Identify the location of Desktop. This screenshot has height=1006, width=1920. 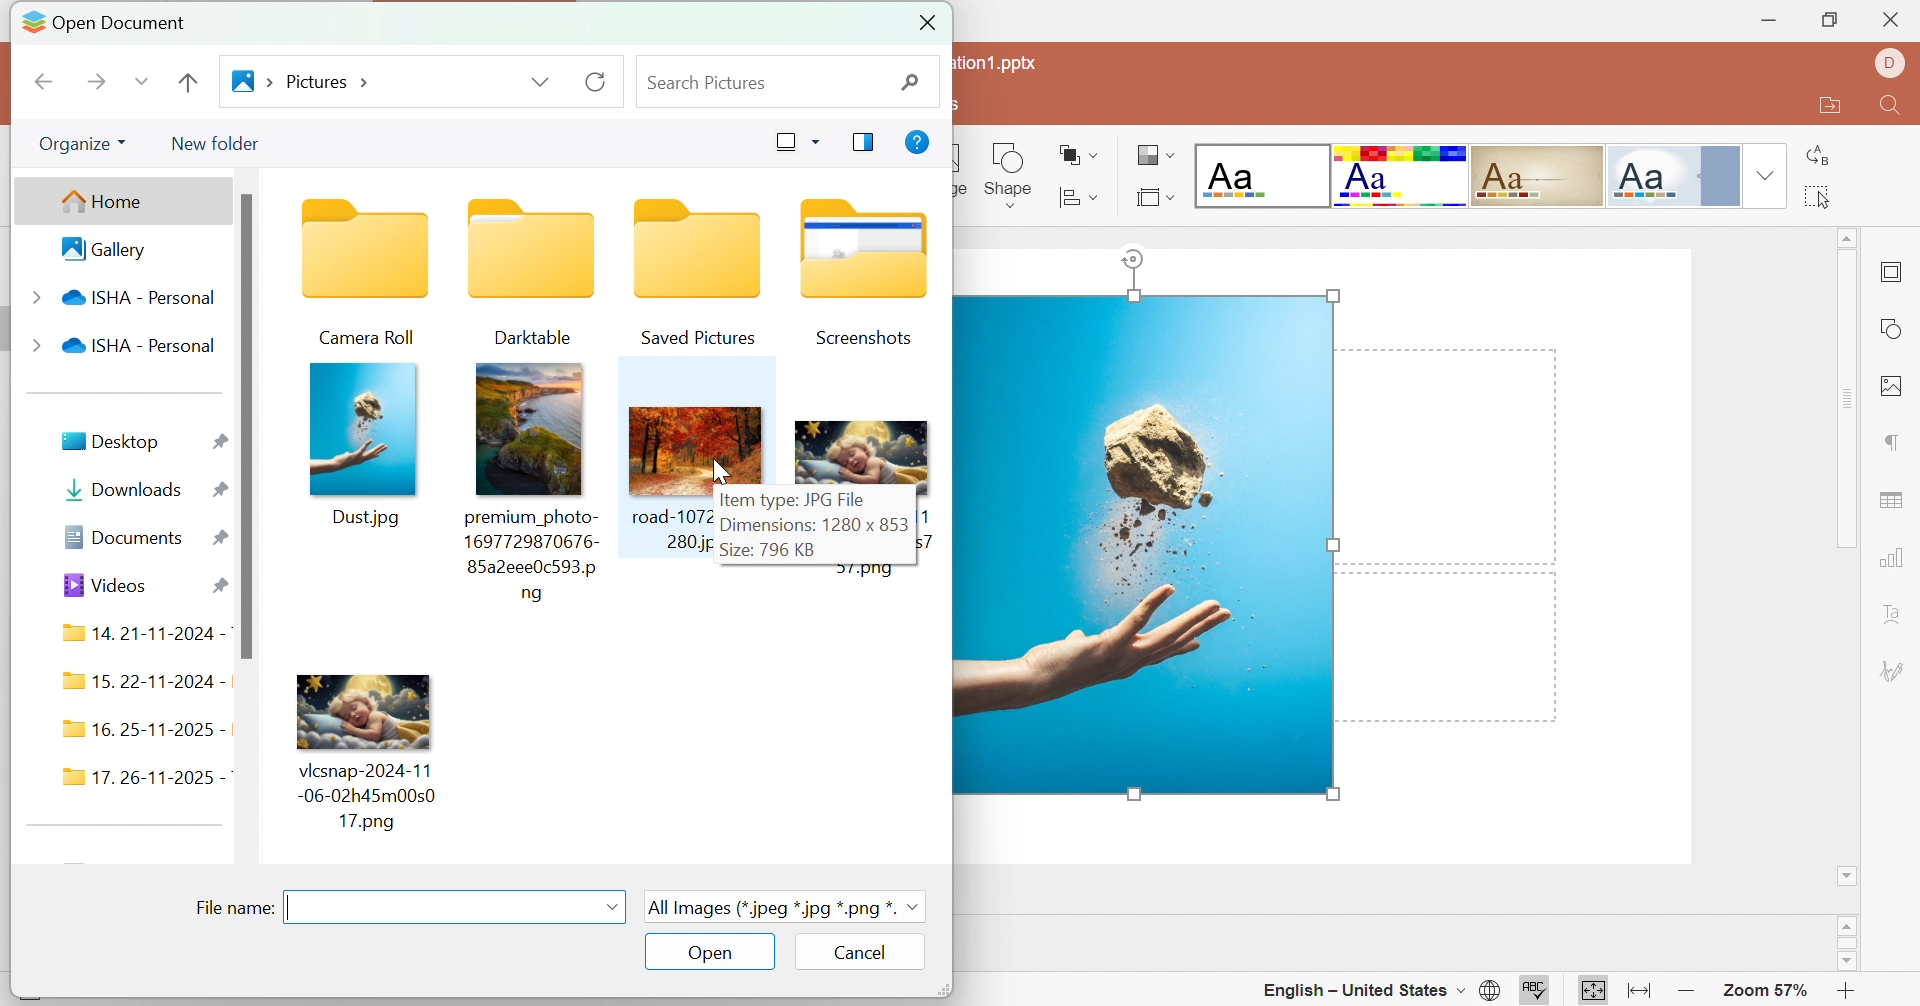
(107, 440).